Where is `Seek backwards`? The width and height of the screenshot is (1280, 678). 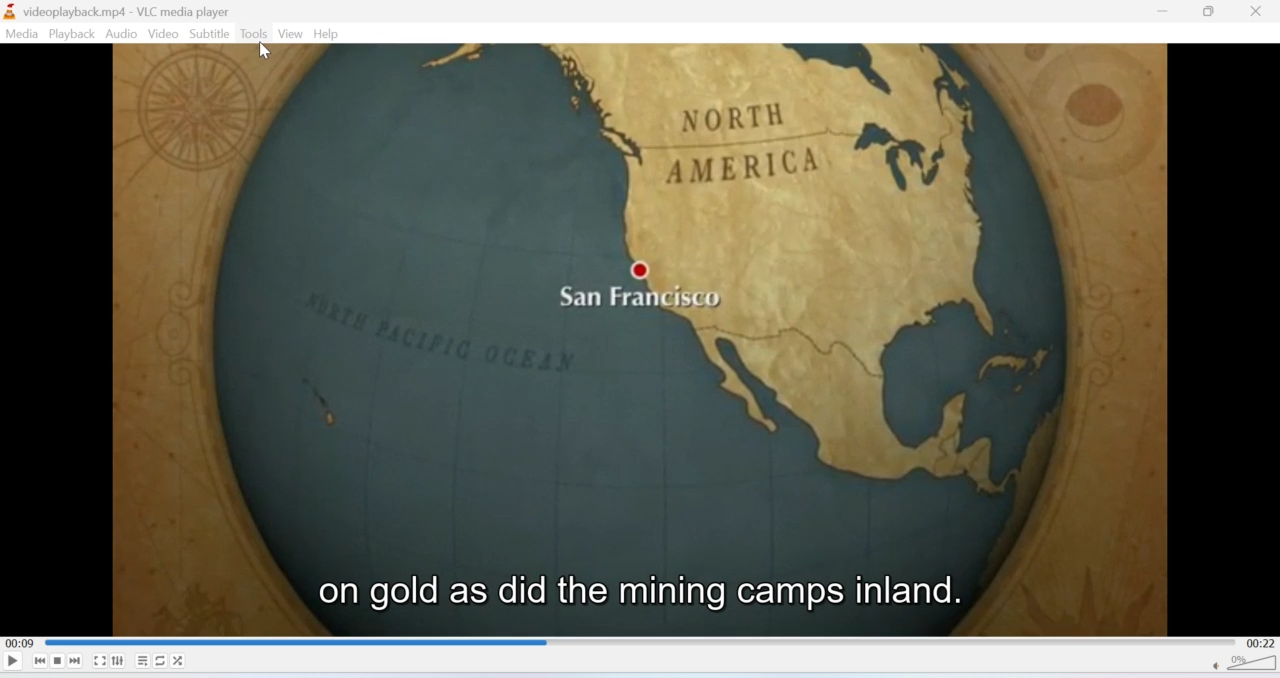
Seek backwards is located at coordinates (40, 661).